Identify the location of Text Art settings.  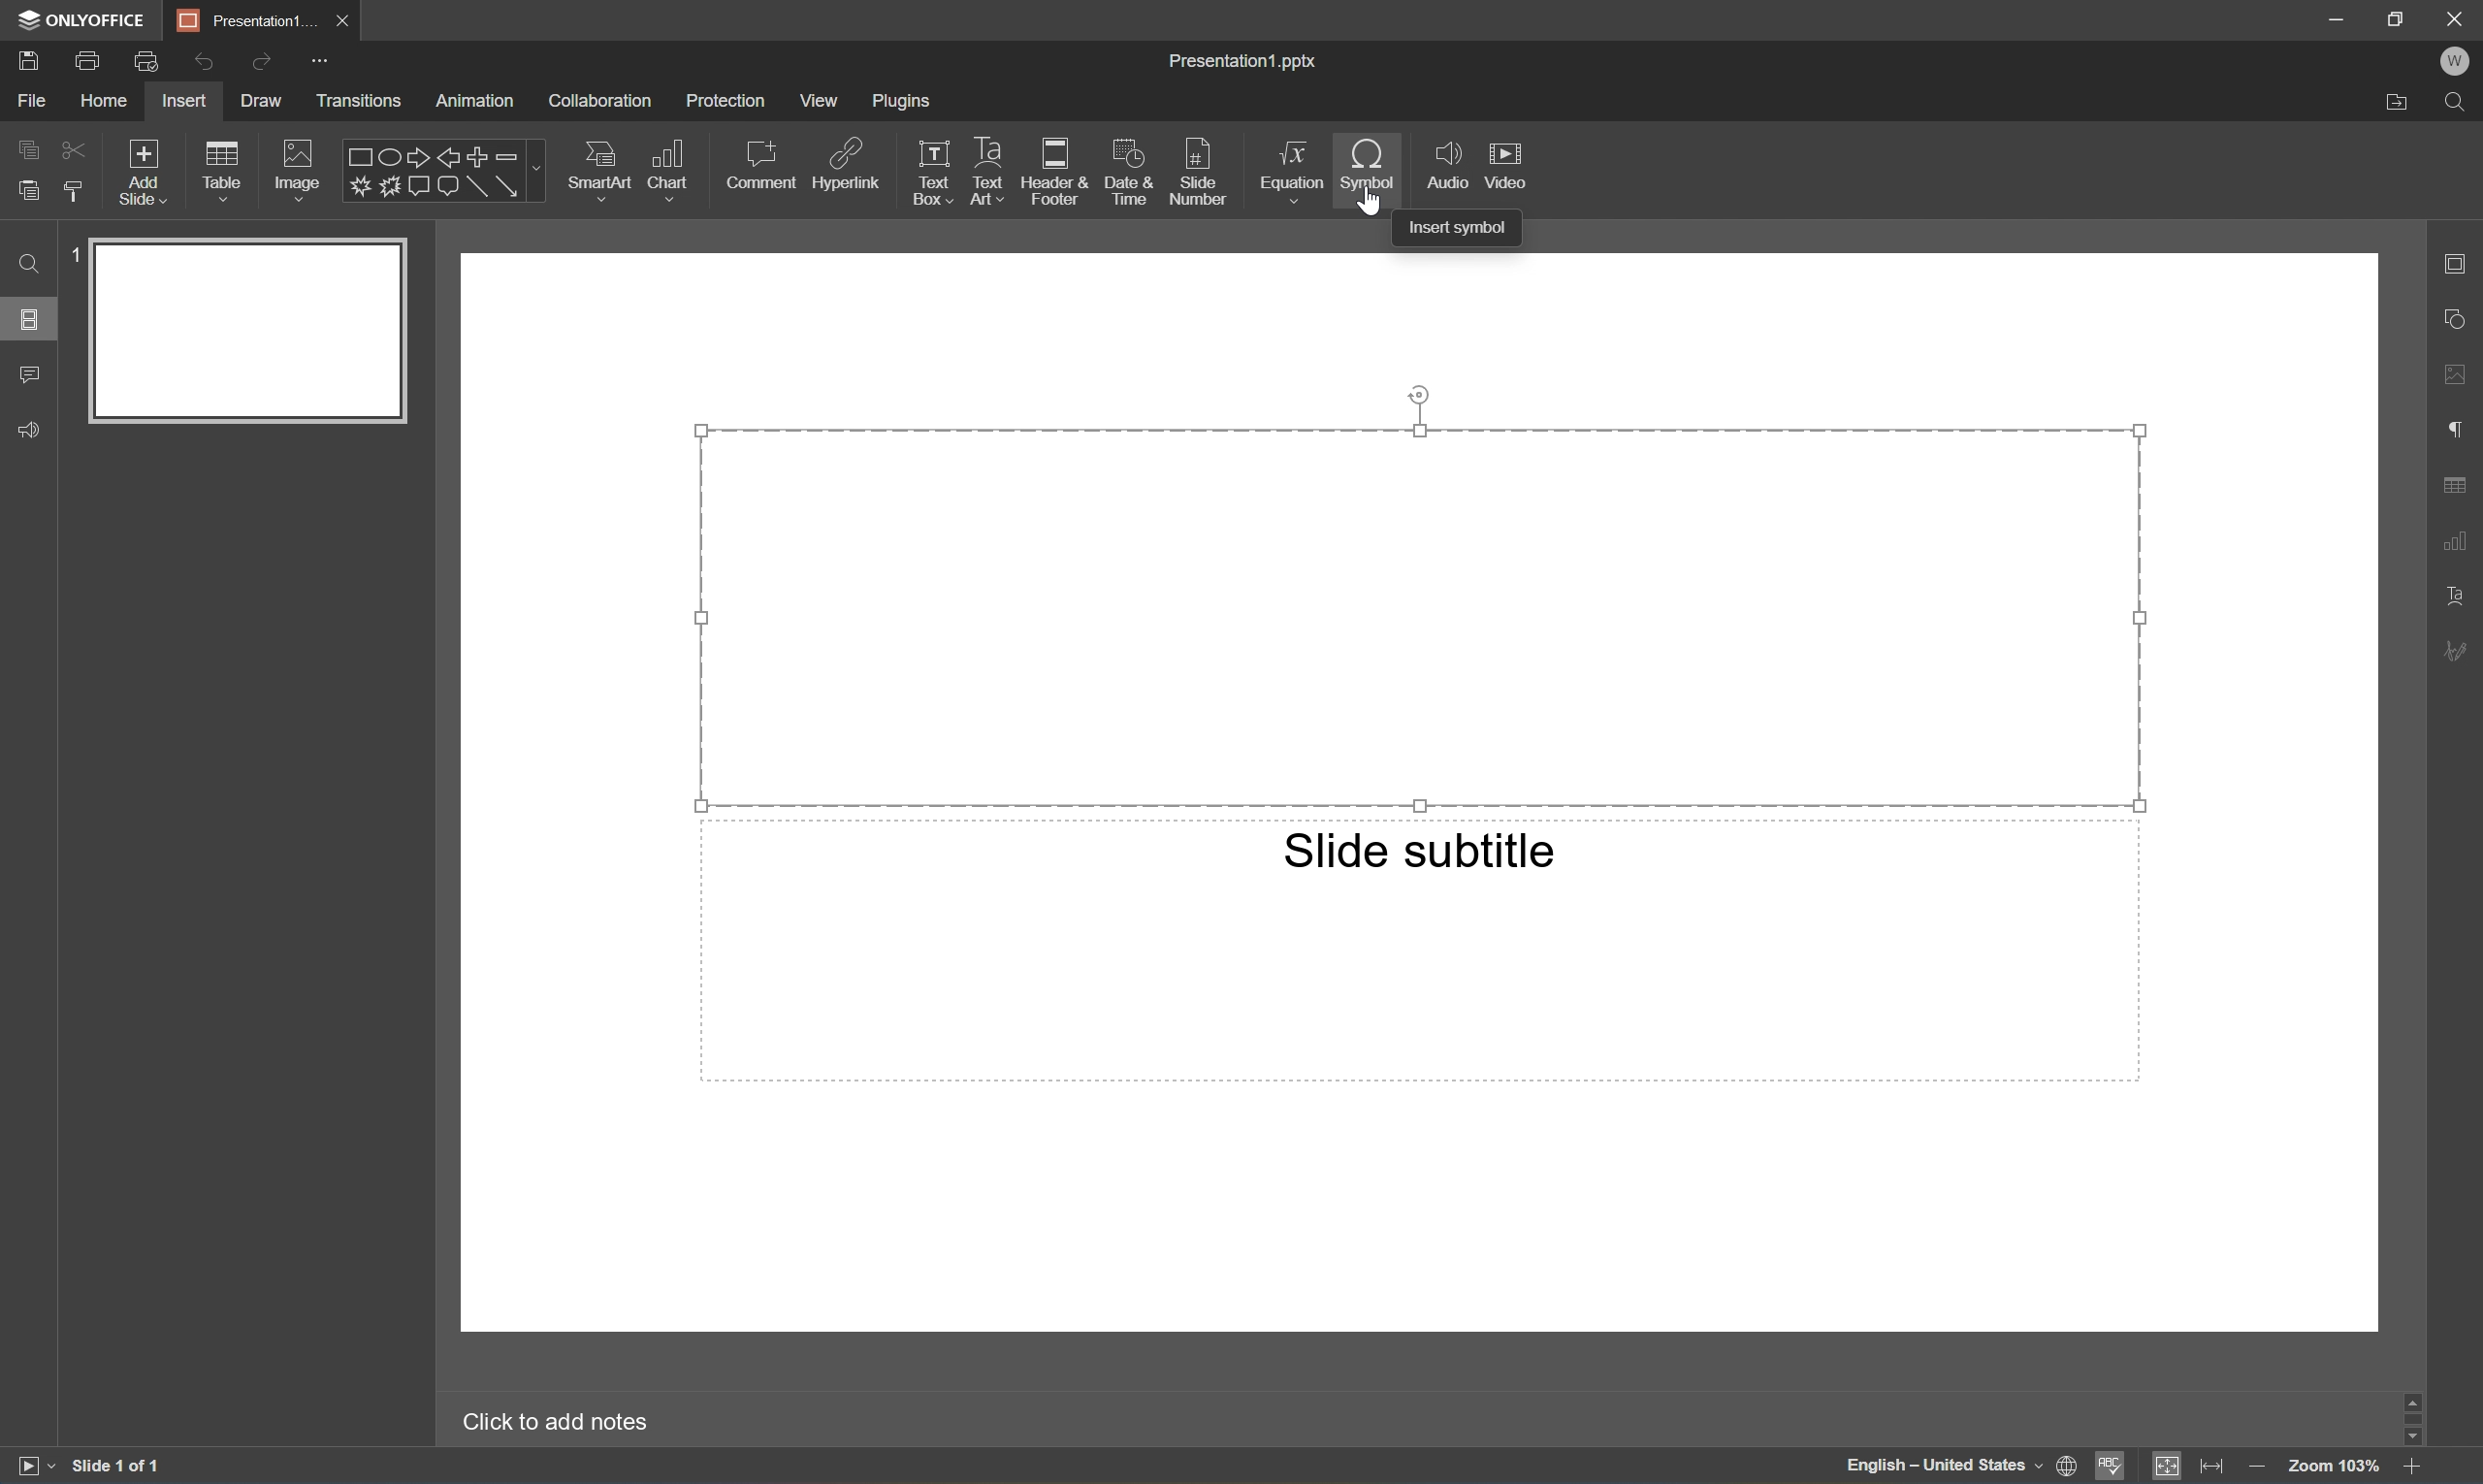
(2455, 591).